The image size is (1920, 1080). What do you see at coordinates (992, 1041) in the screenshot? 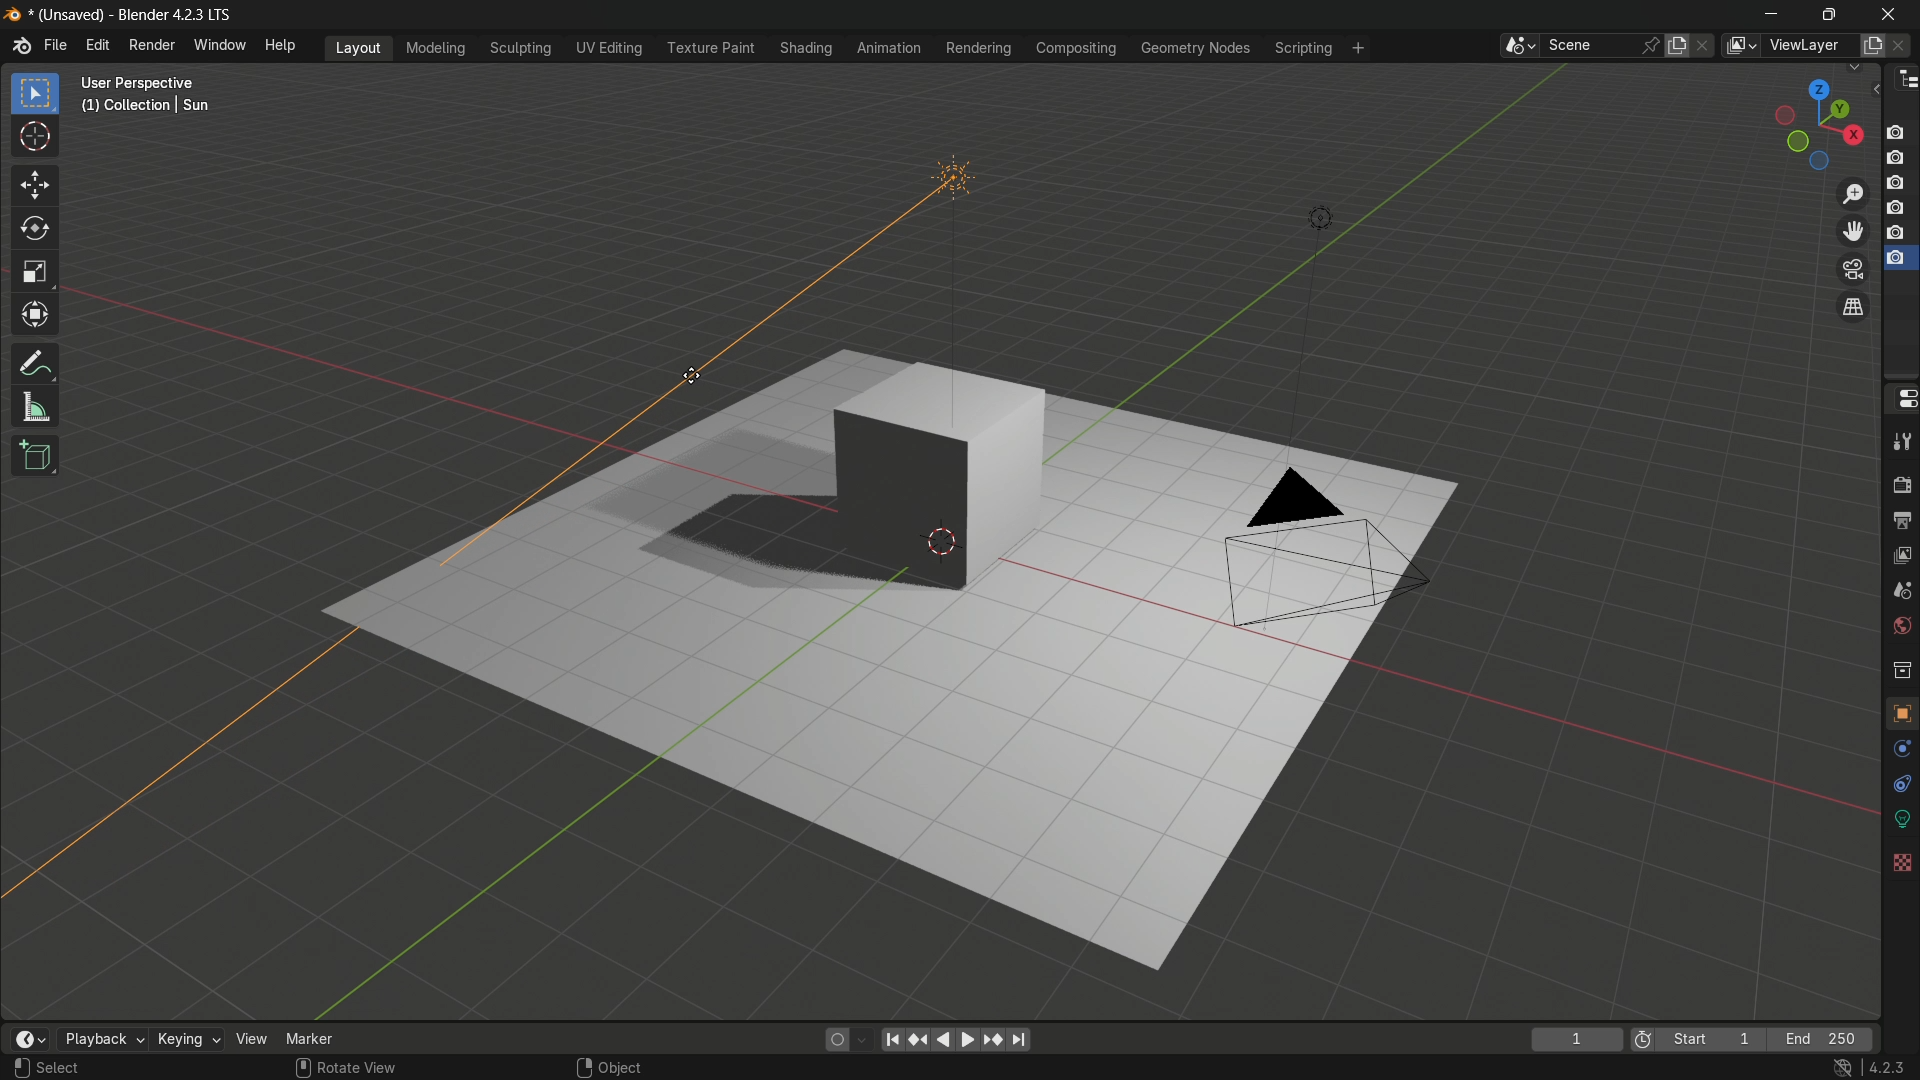
I see `jump to keyframe` at bounding box center [992, 1041].